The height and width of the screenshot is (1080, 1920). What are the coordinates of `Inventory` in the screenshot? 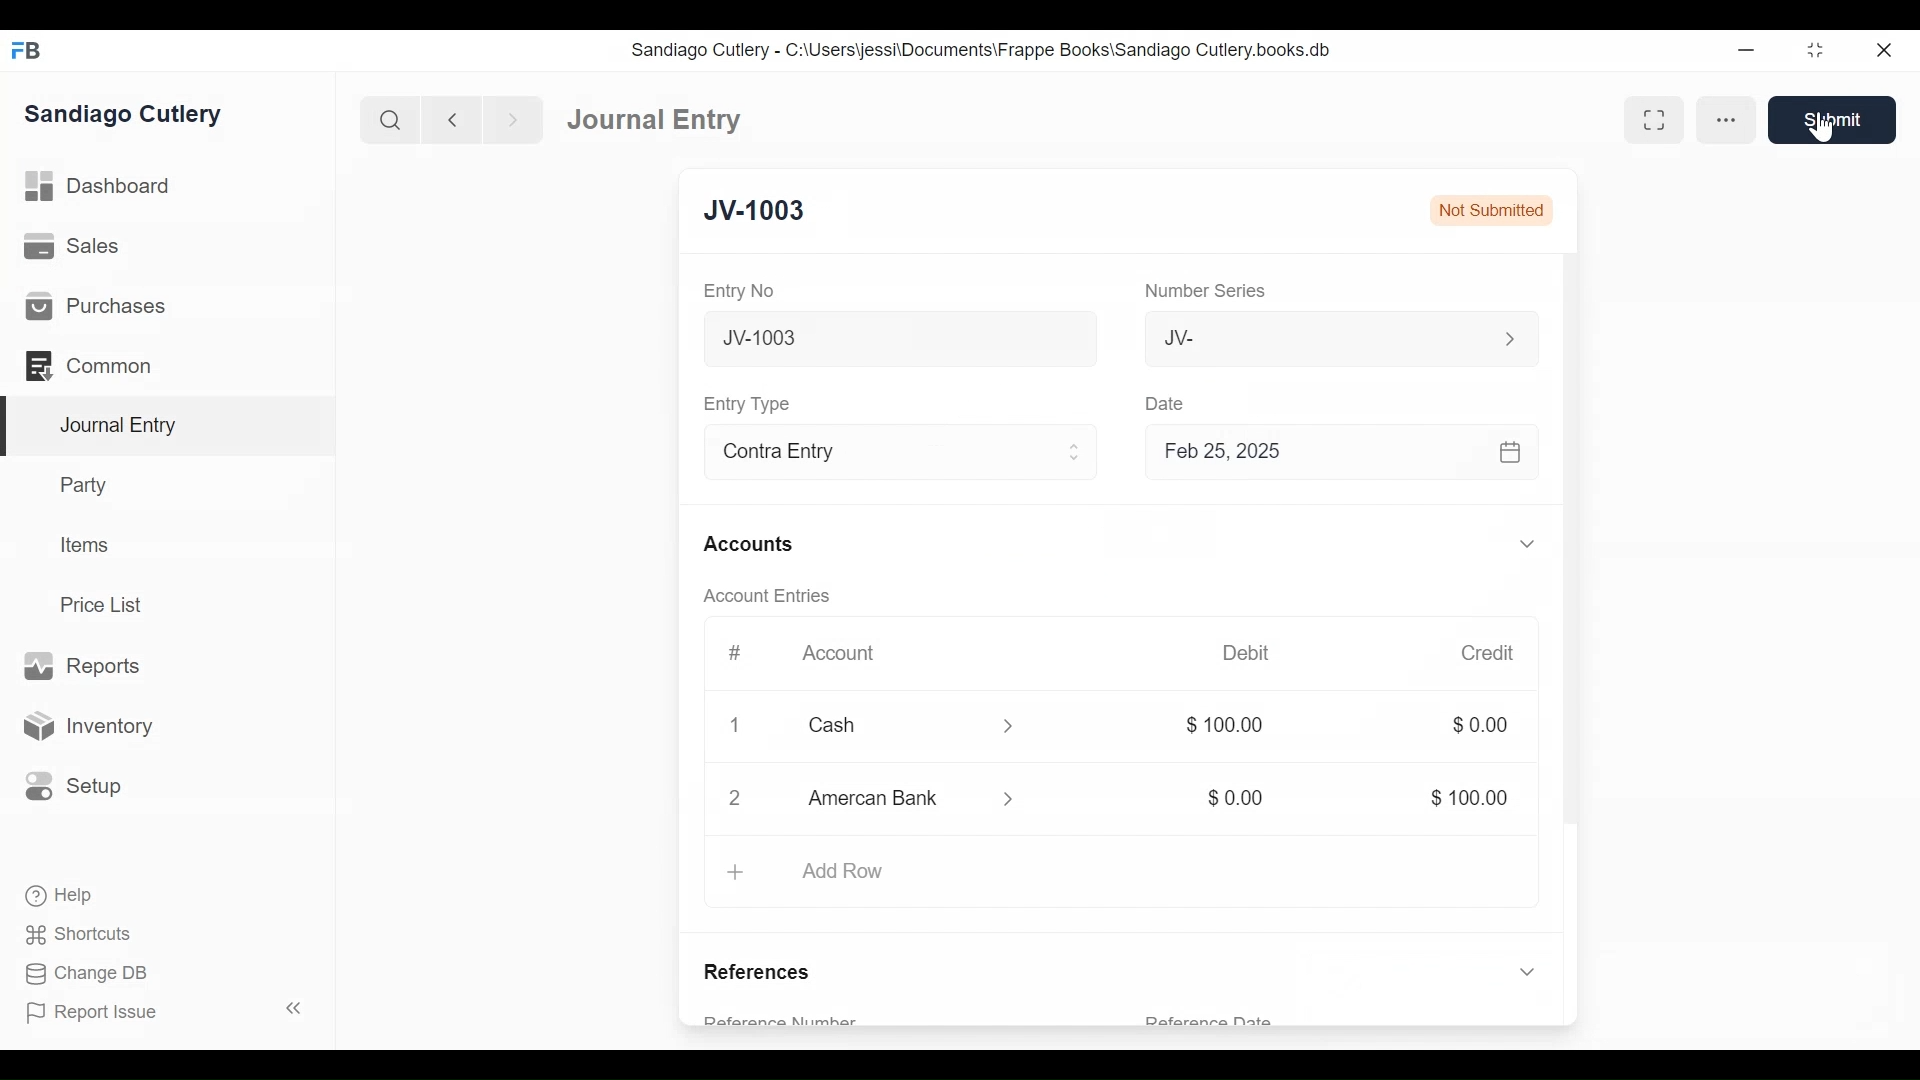 It's located at (93, 725).